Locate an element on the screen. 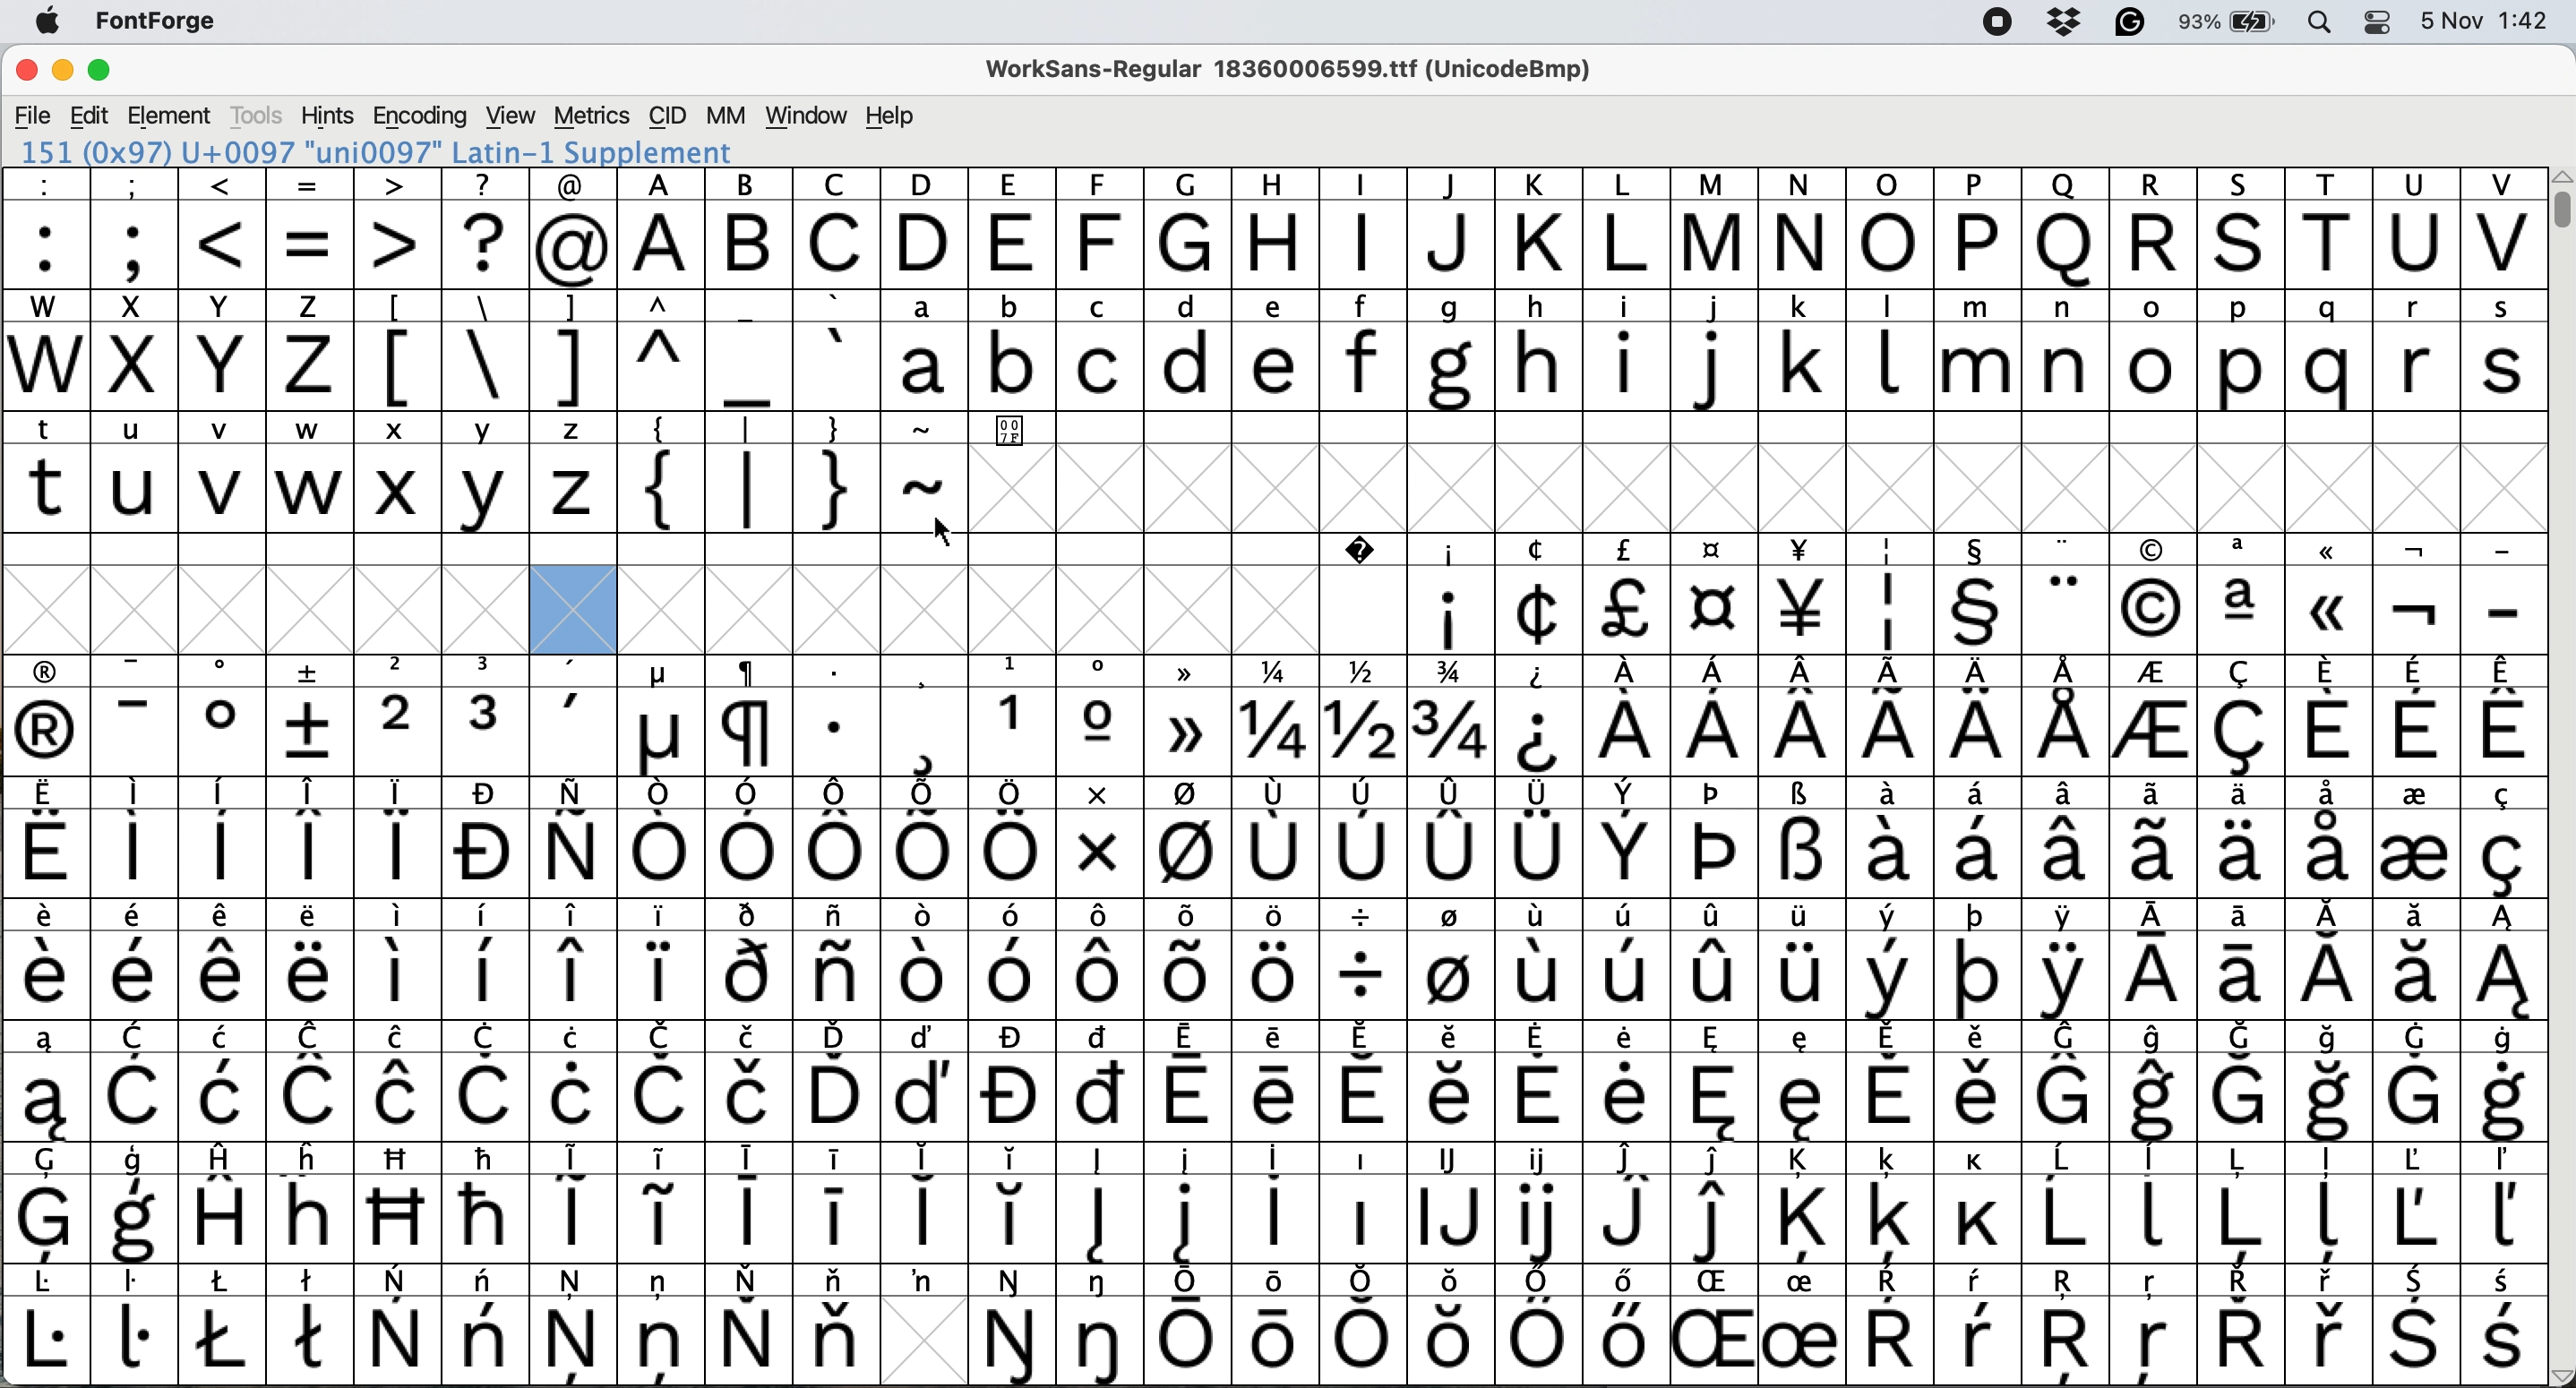  symbol is located at coordinates (1889, 962).